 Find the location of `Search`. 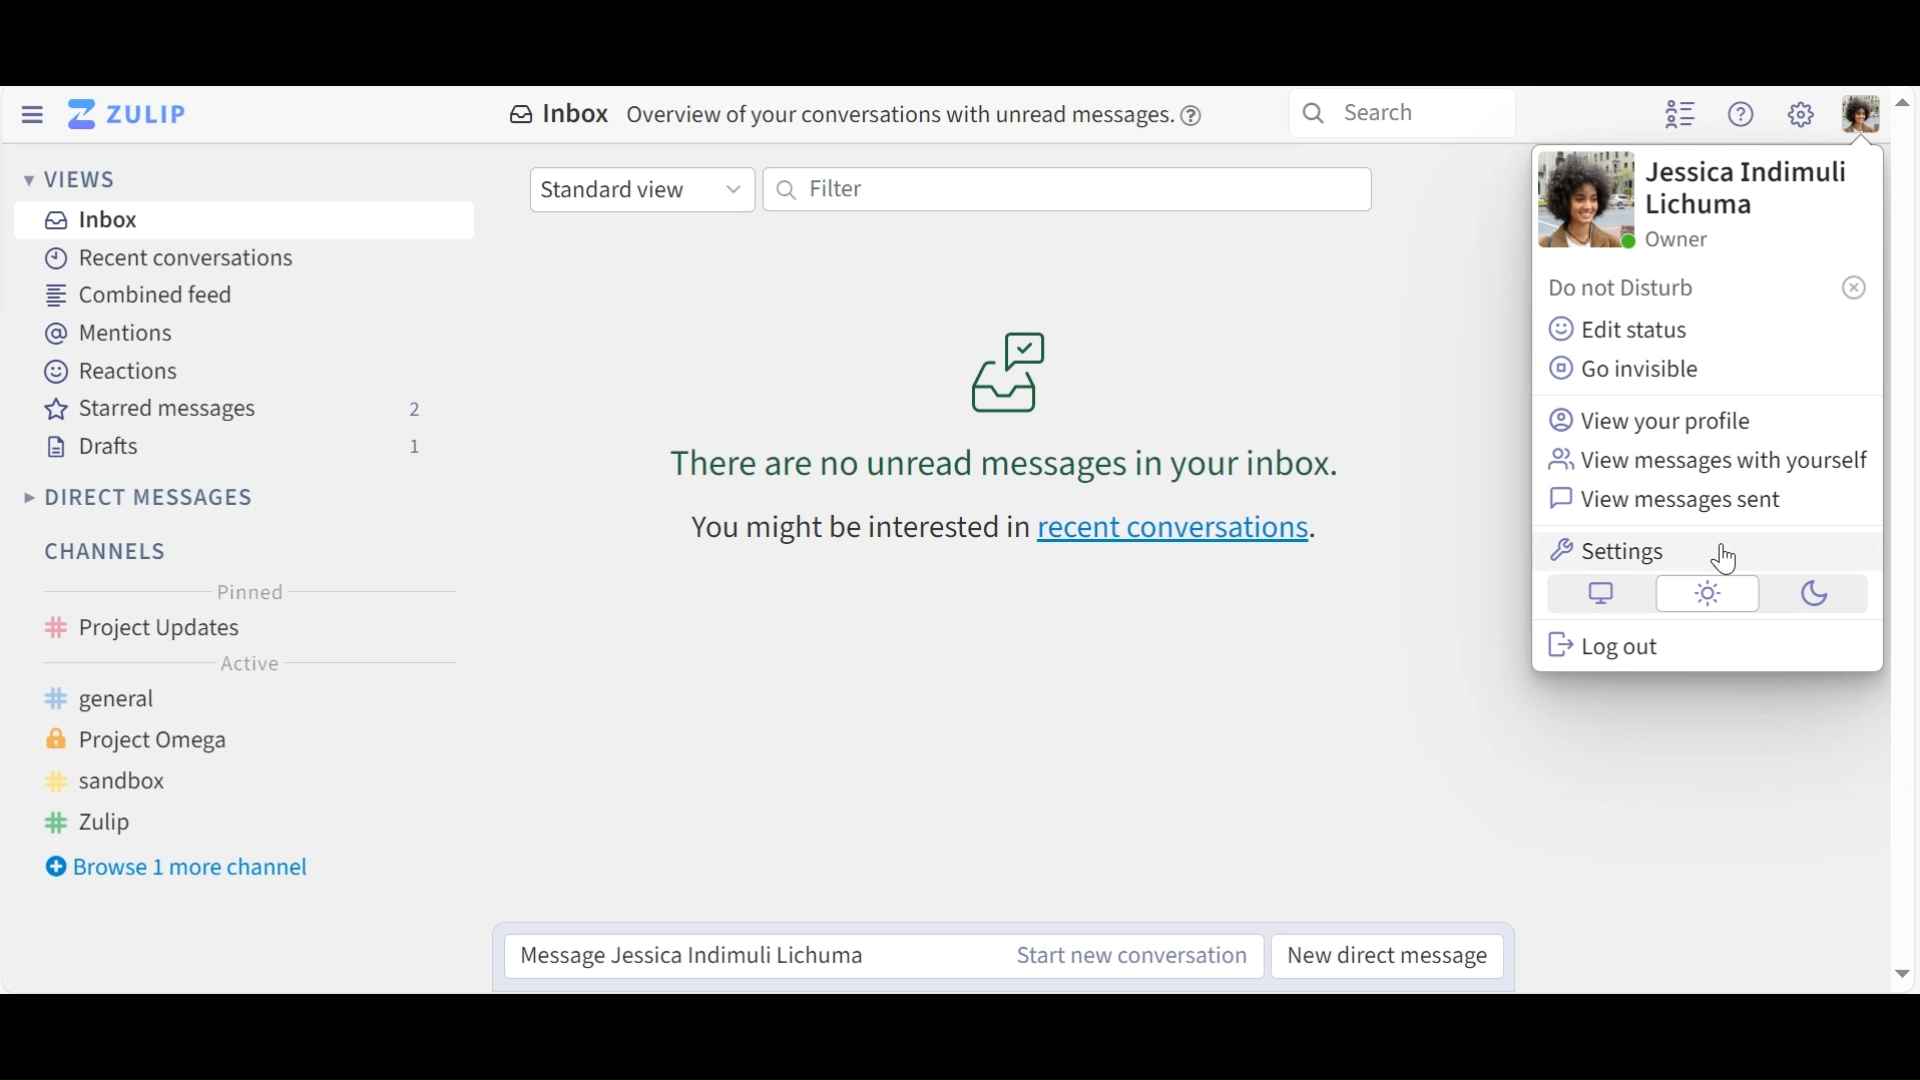

Search is located at coordinates (1405, 115).